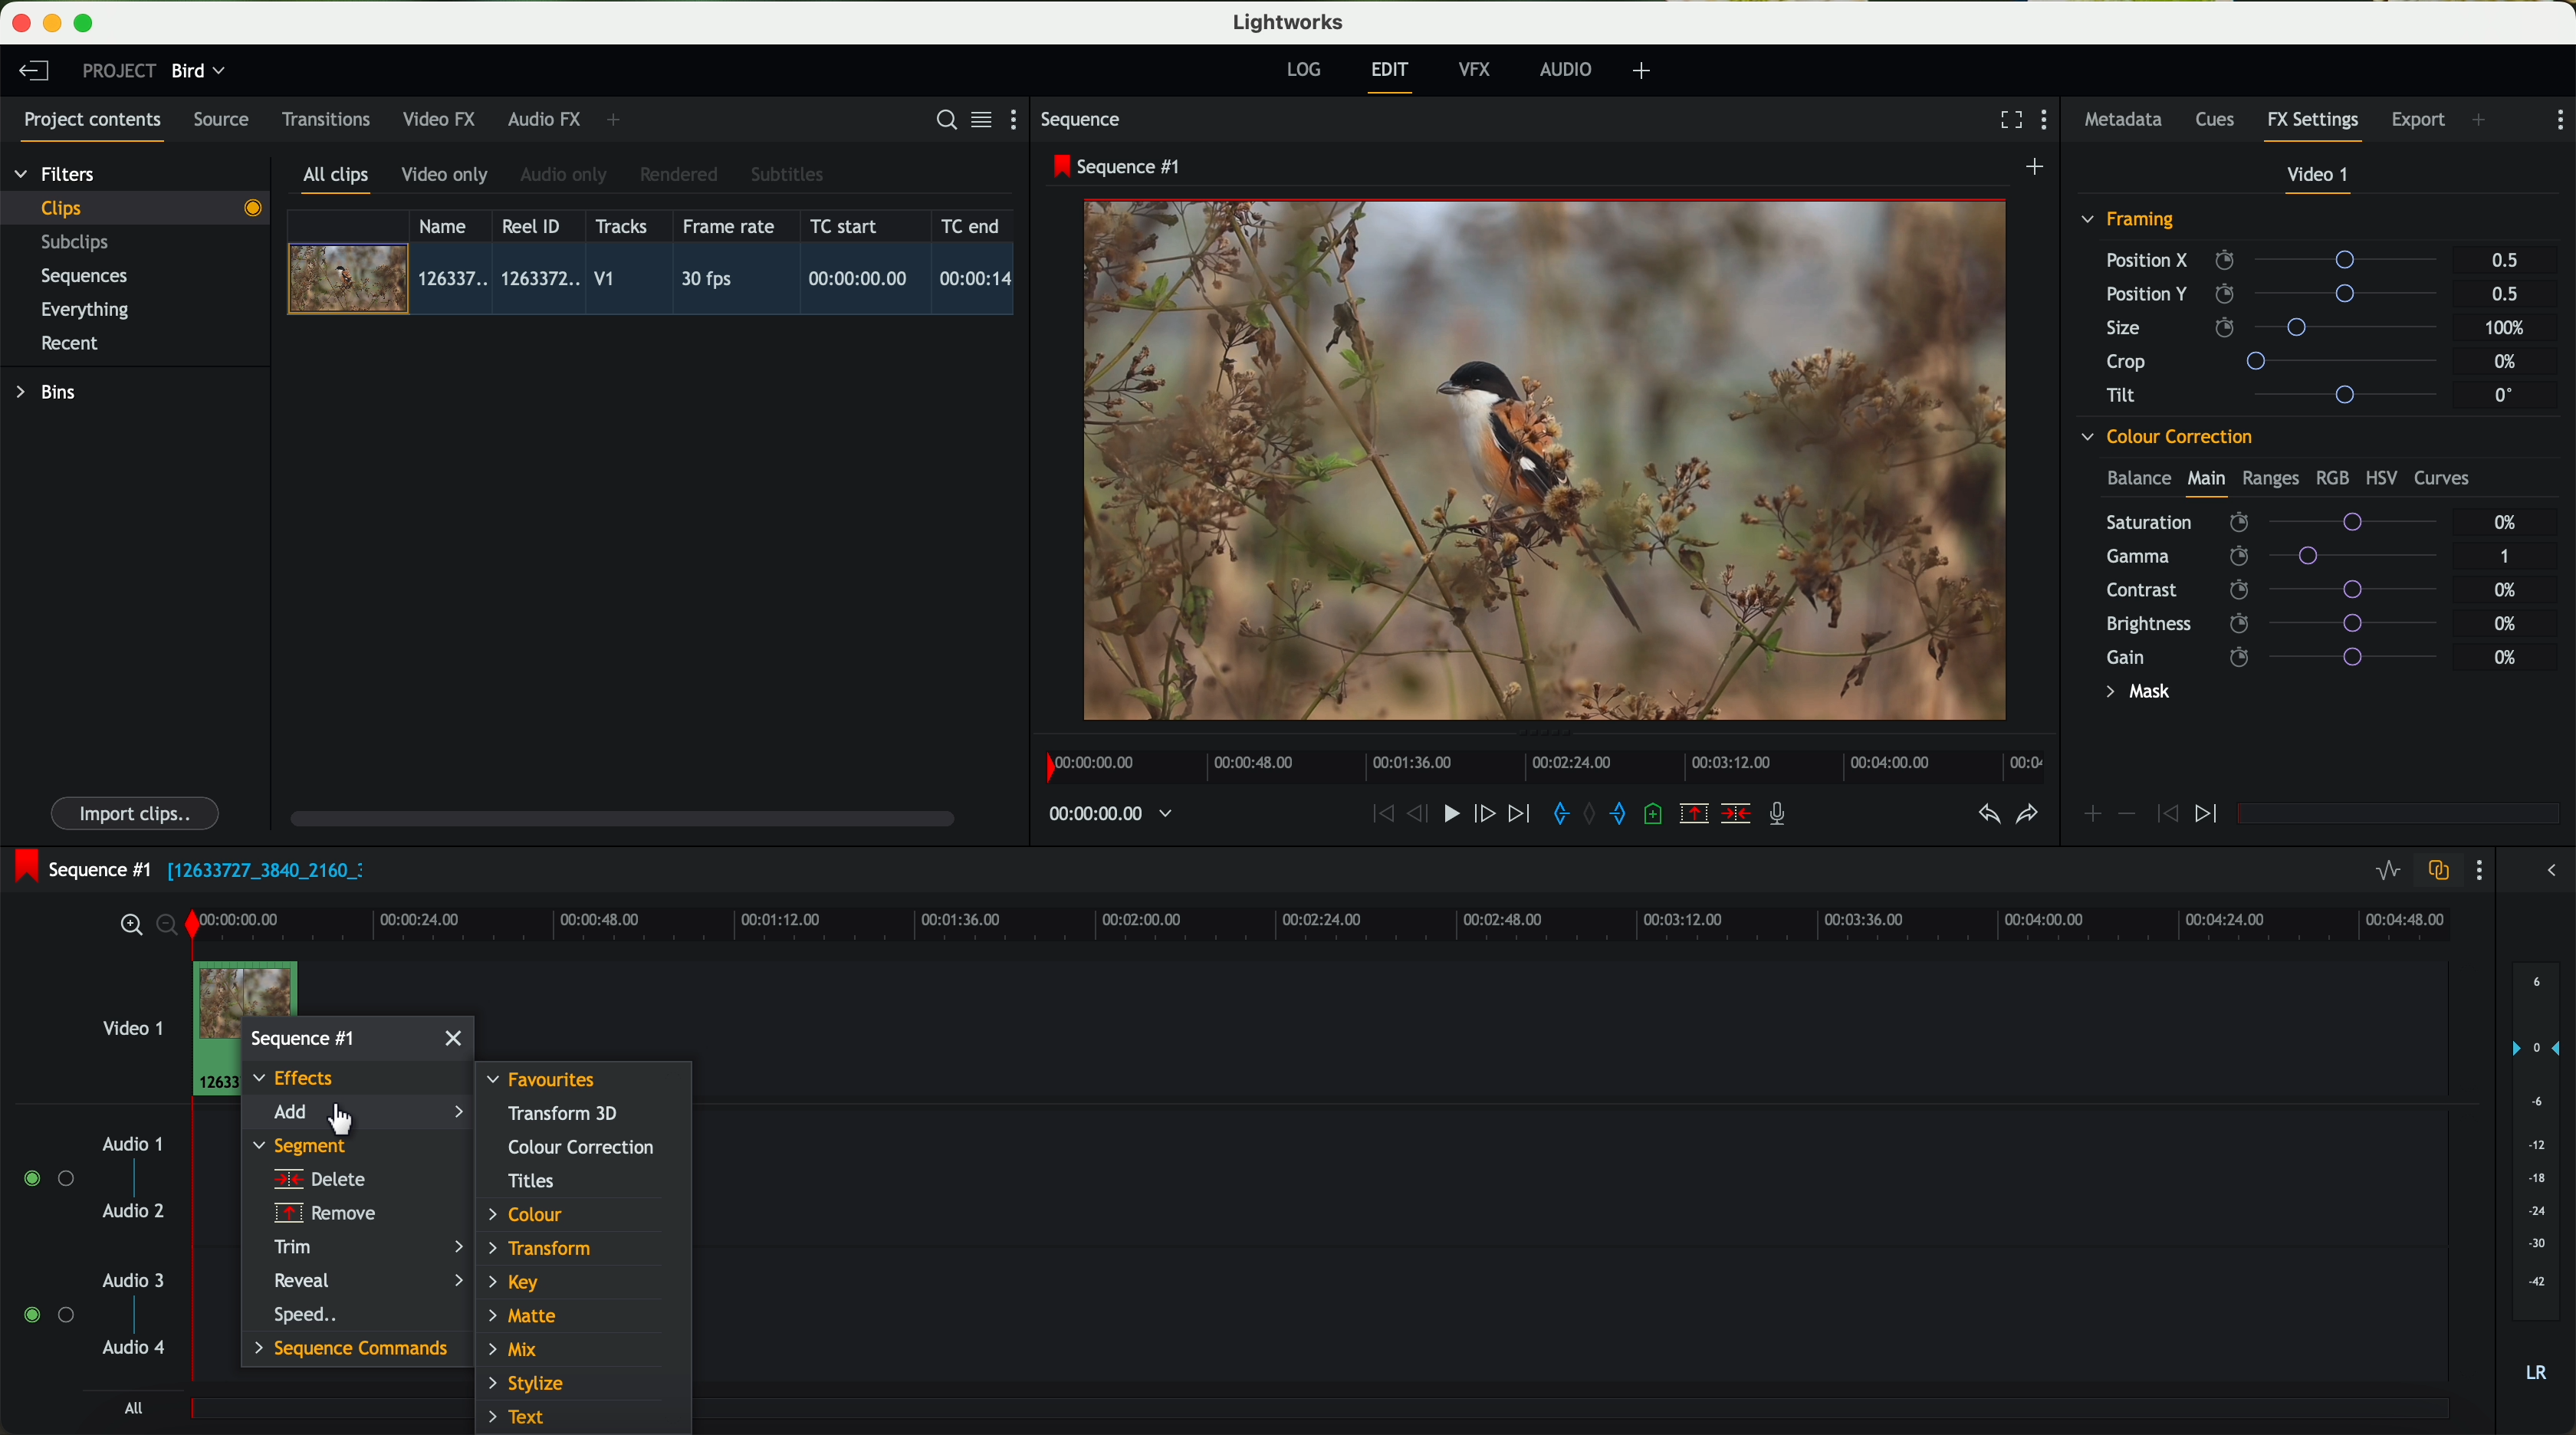  I want to click on text, so click(517, 1416).